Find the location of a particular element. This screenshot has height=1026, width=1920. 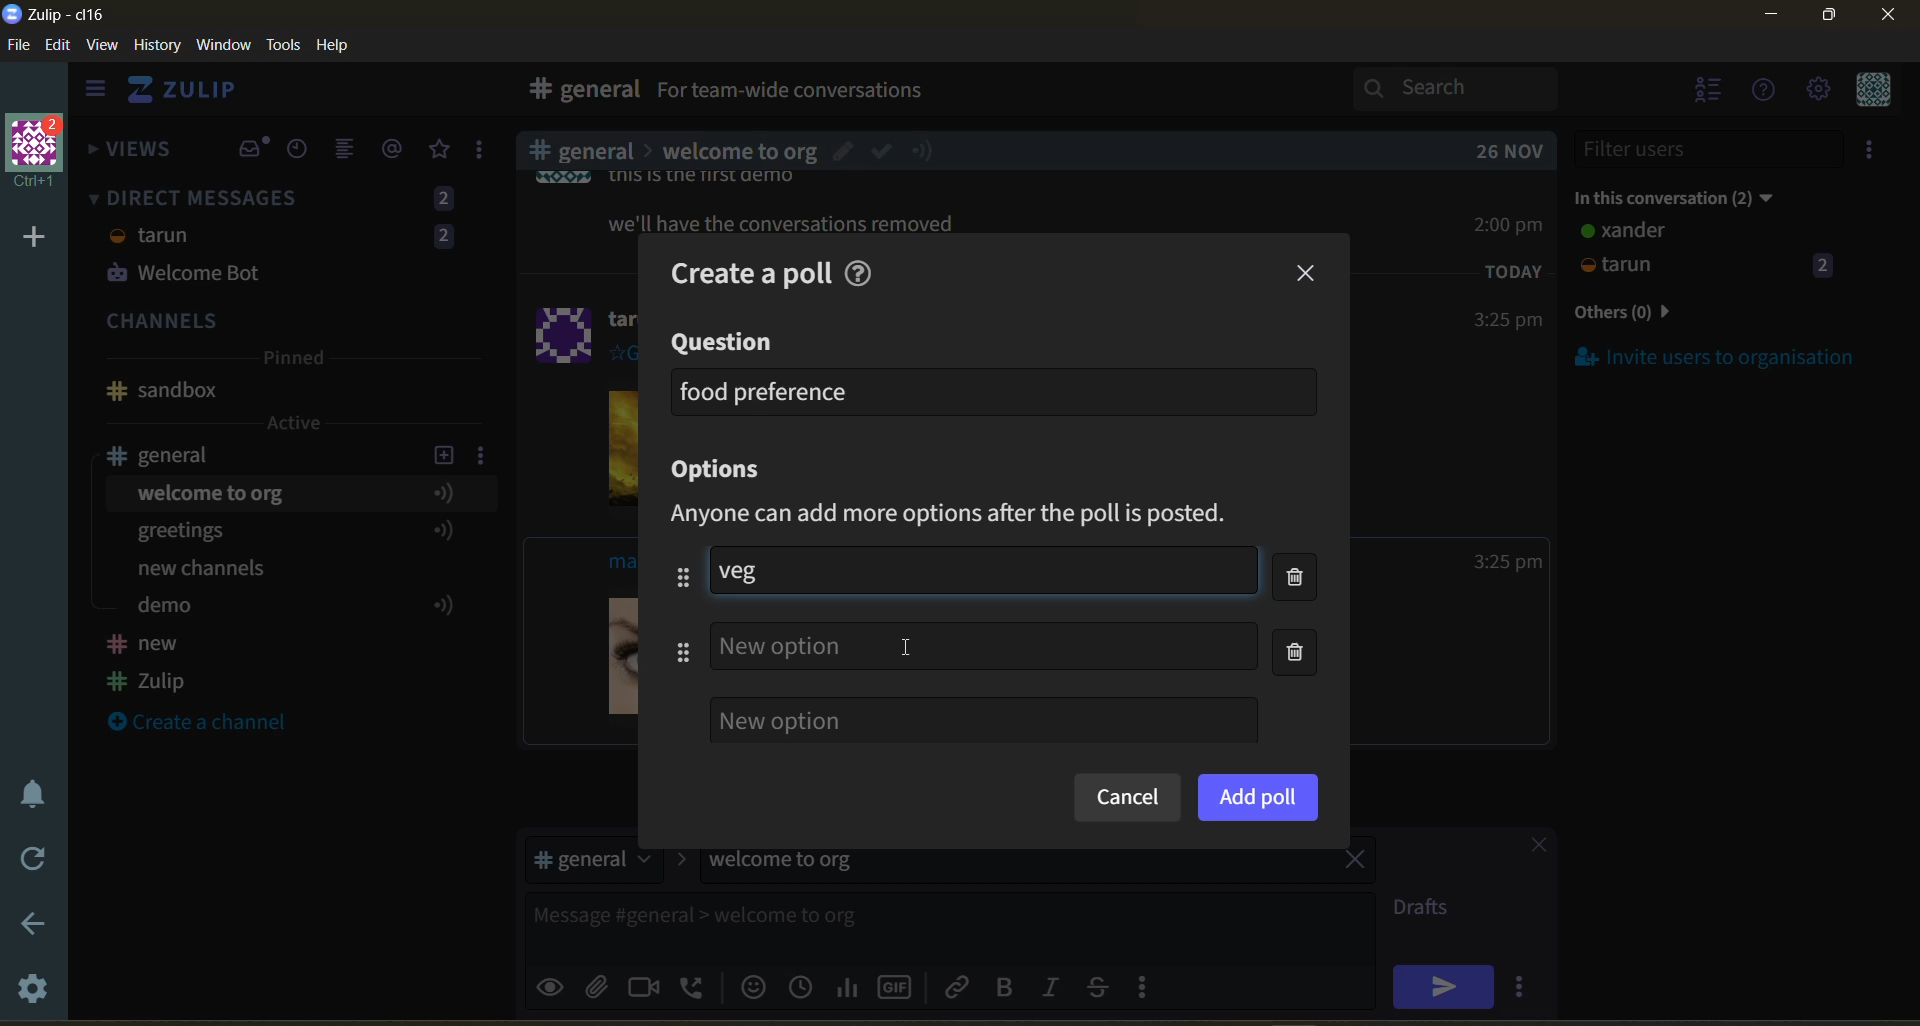

upload files is located at coordinates (603, 984).